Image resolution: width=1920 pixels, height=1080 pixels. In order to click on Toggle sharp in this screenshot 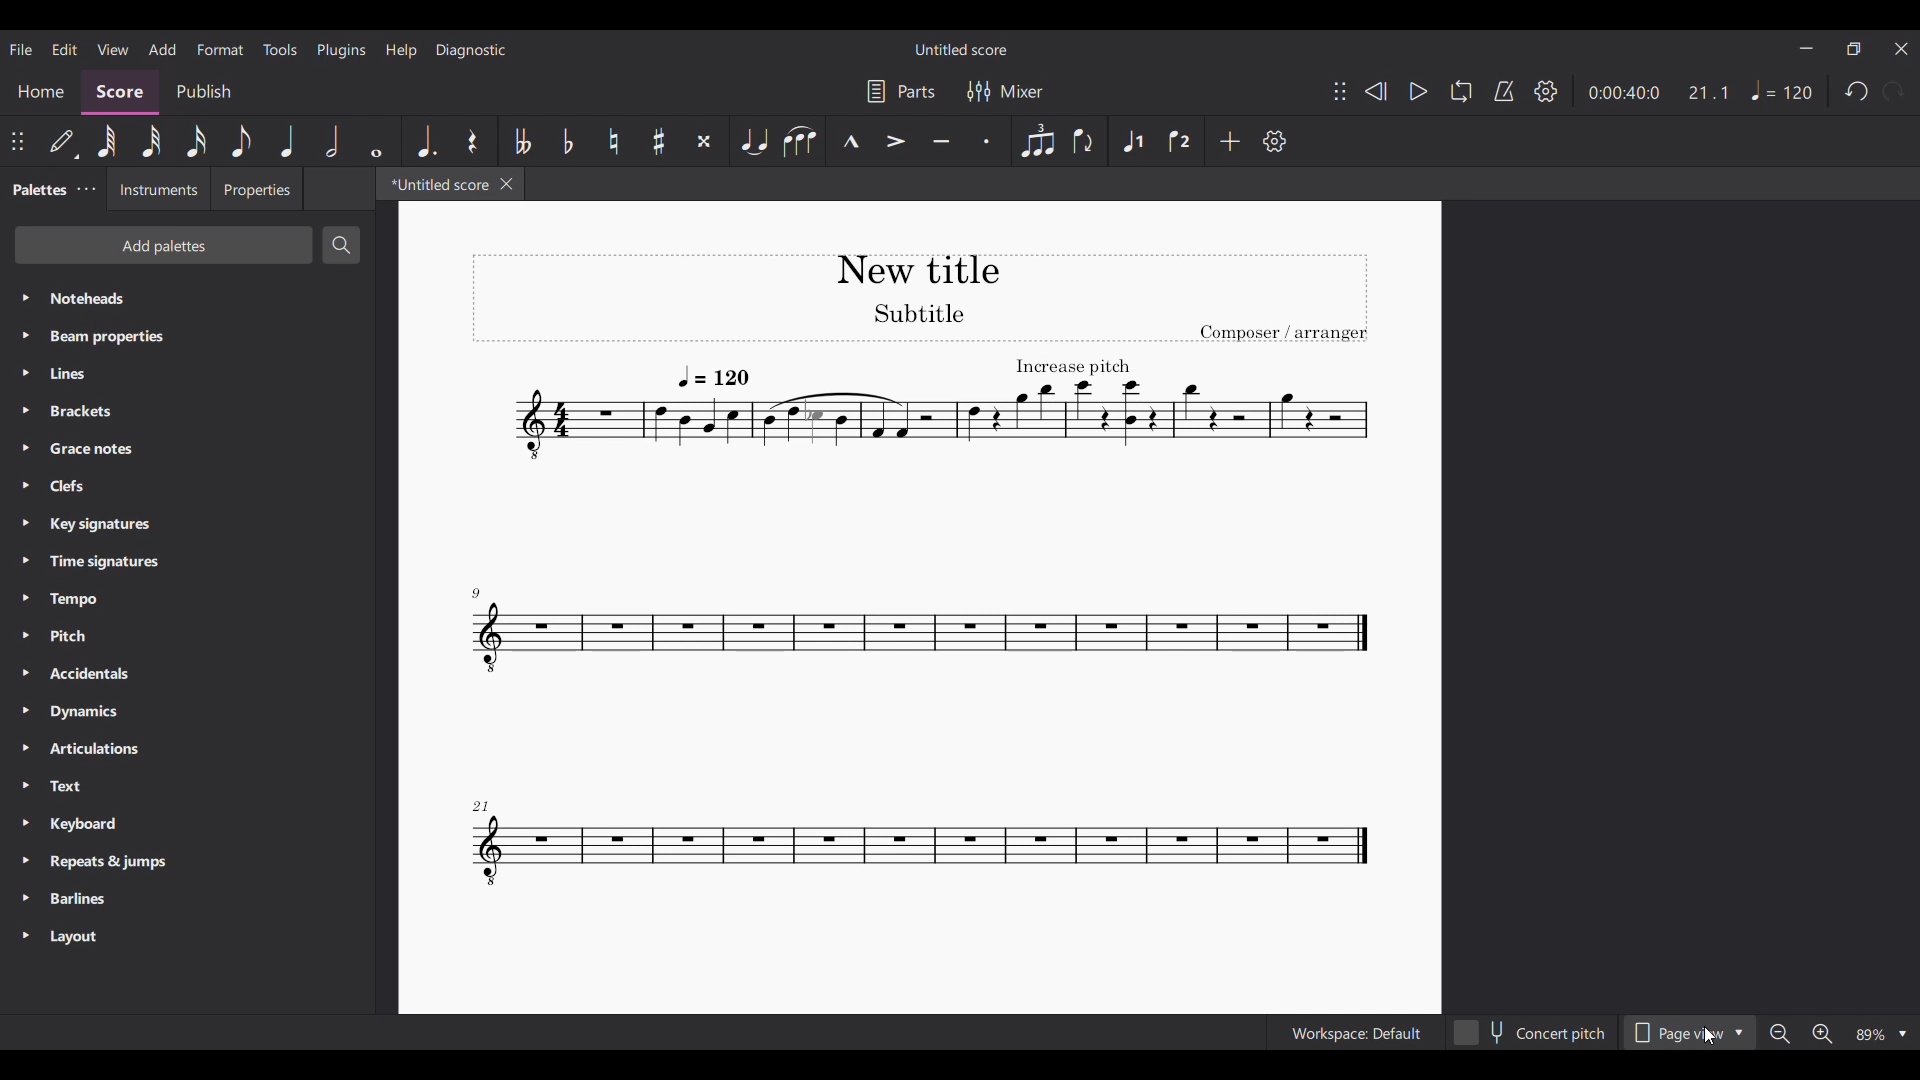, I will do `click(658, 141)`.